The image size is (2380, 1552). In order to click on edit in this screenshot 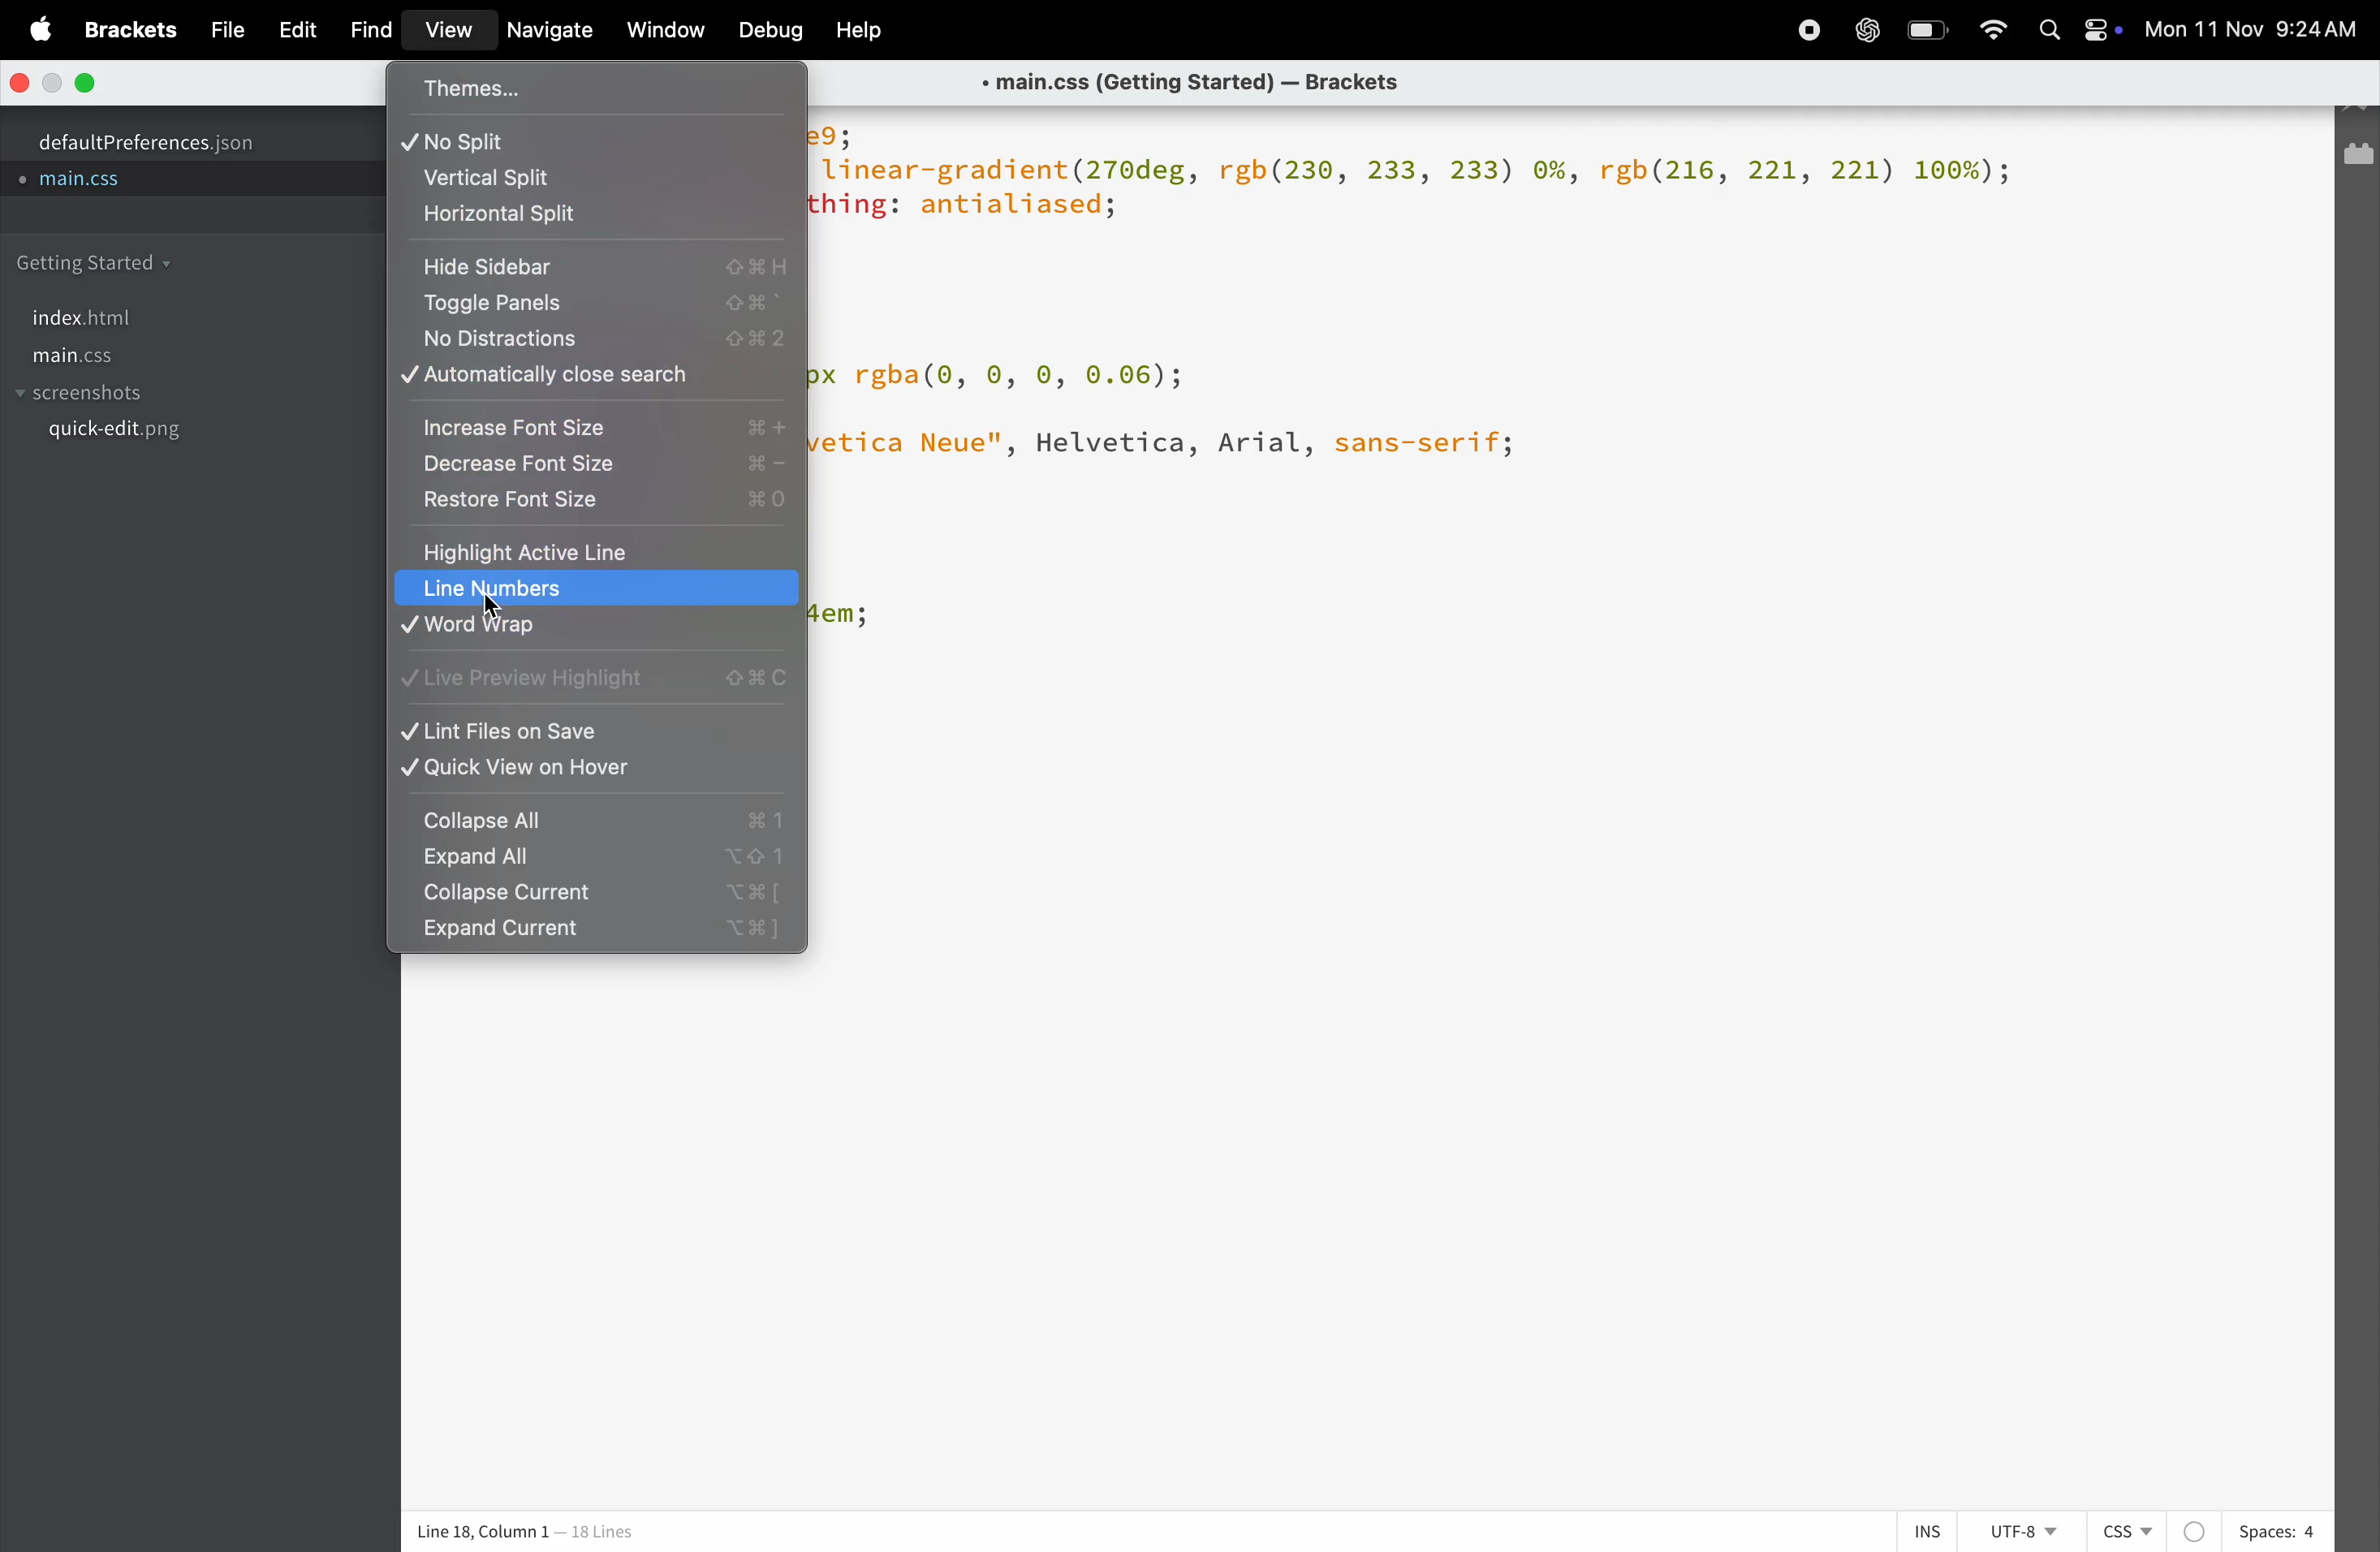, I will do `click(289, 28)`.